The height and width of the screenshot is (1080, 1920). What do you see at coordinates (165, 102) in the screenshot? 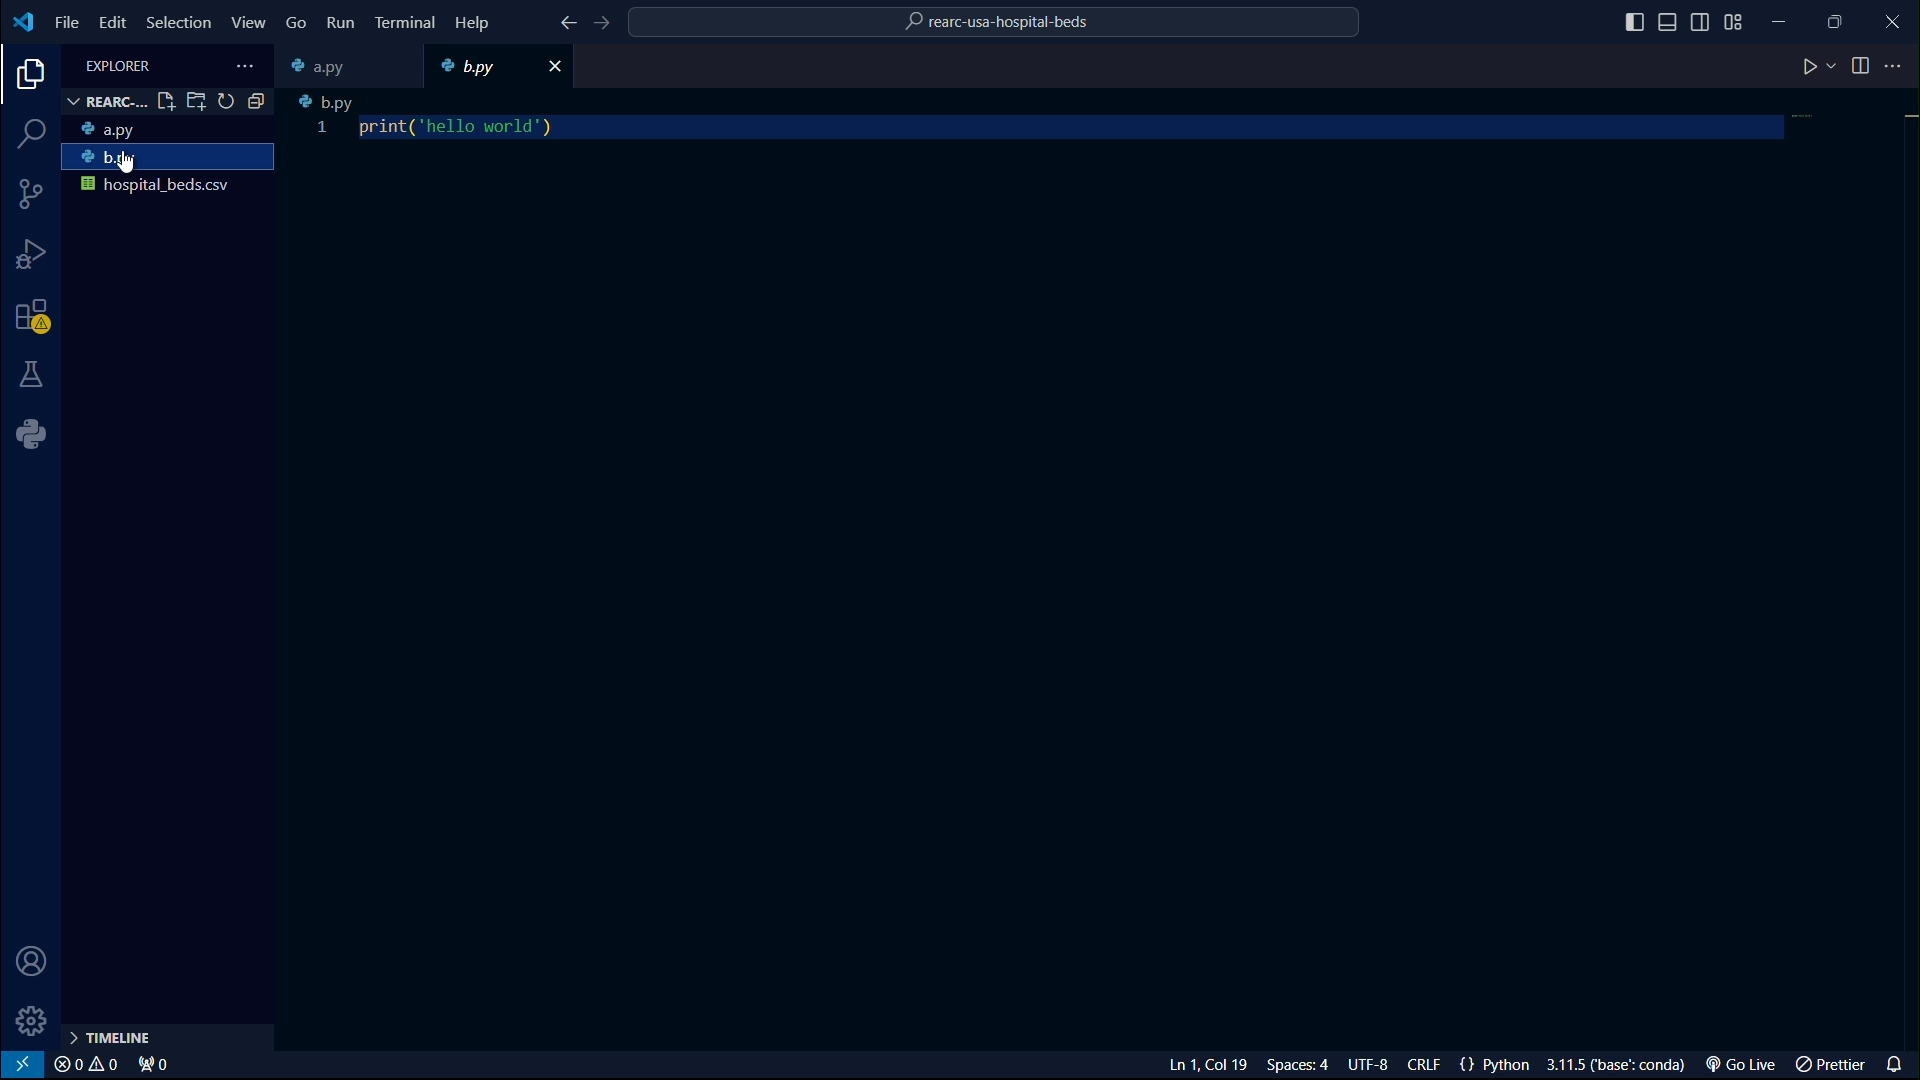
I see `new file` at bounding box center [165, 102].